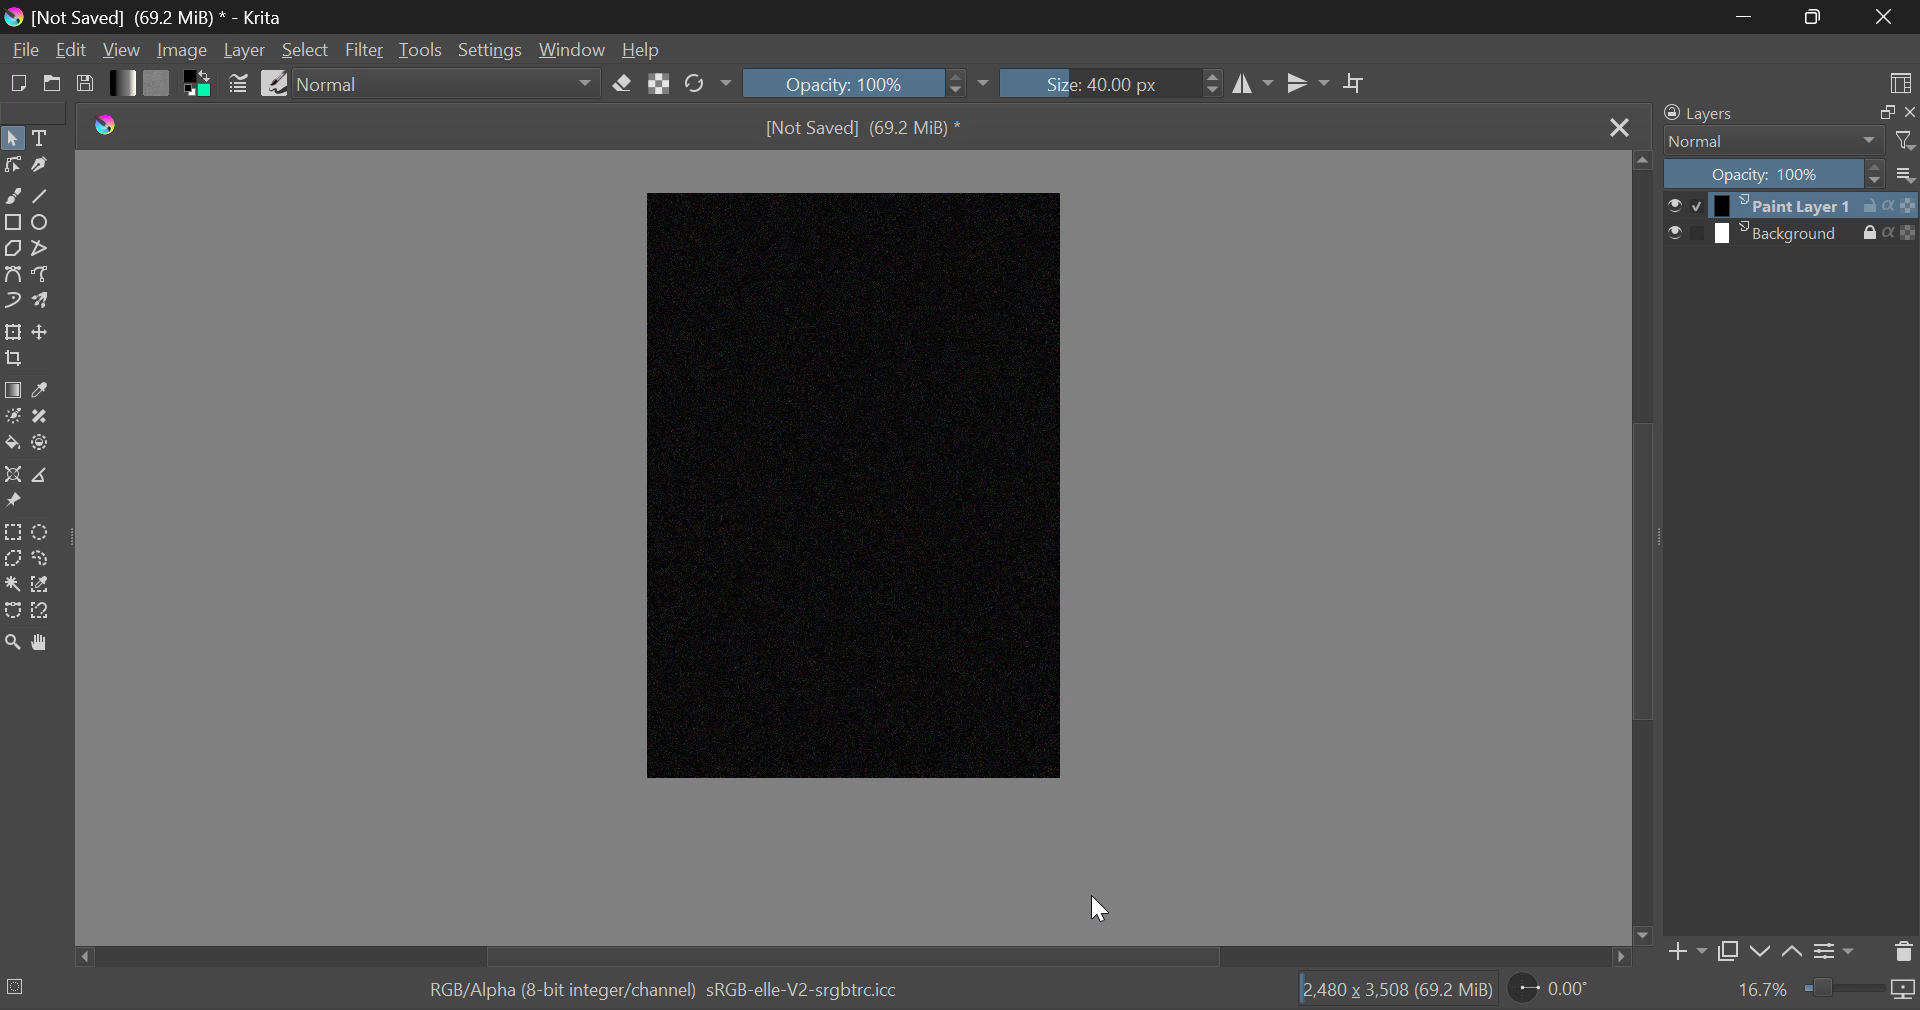  Describe the element at coordinates (851, 957) in the screenshot. I see `Scroll Bar` at that location.